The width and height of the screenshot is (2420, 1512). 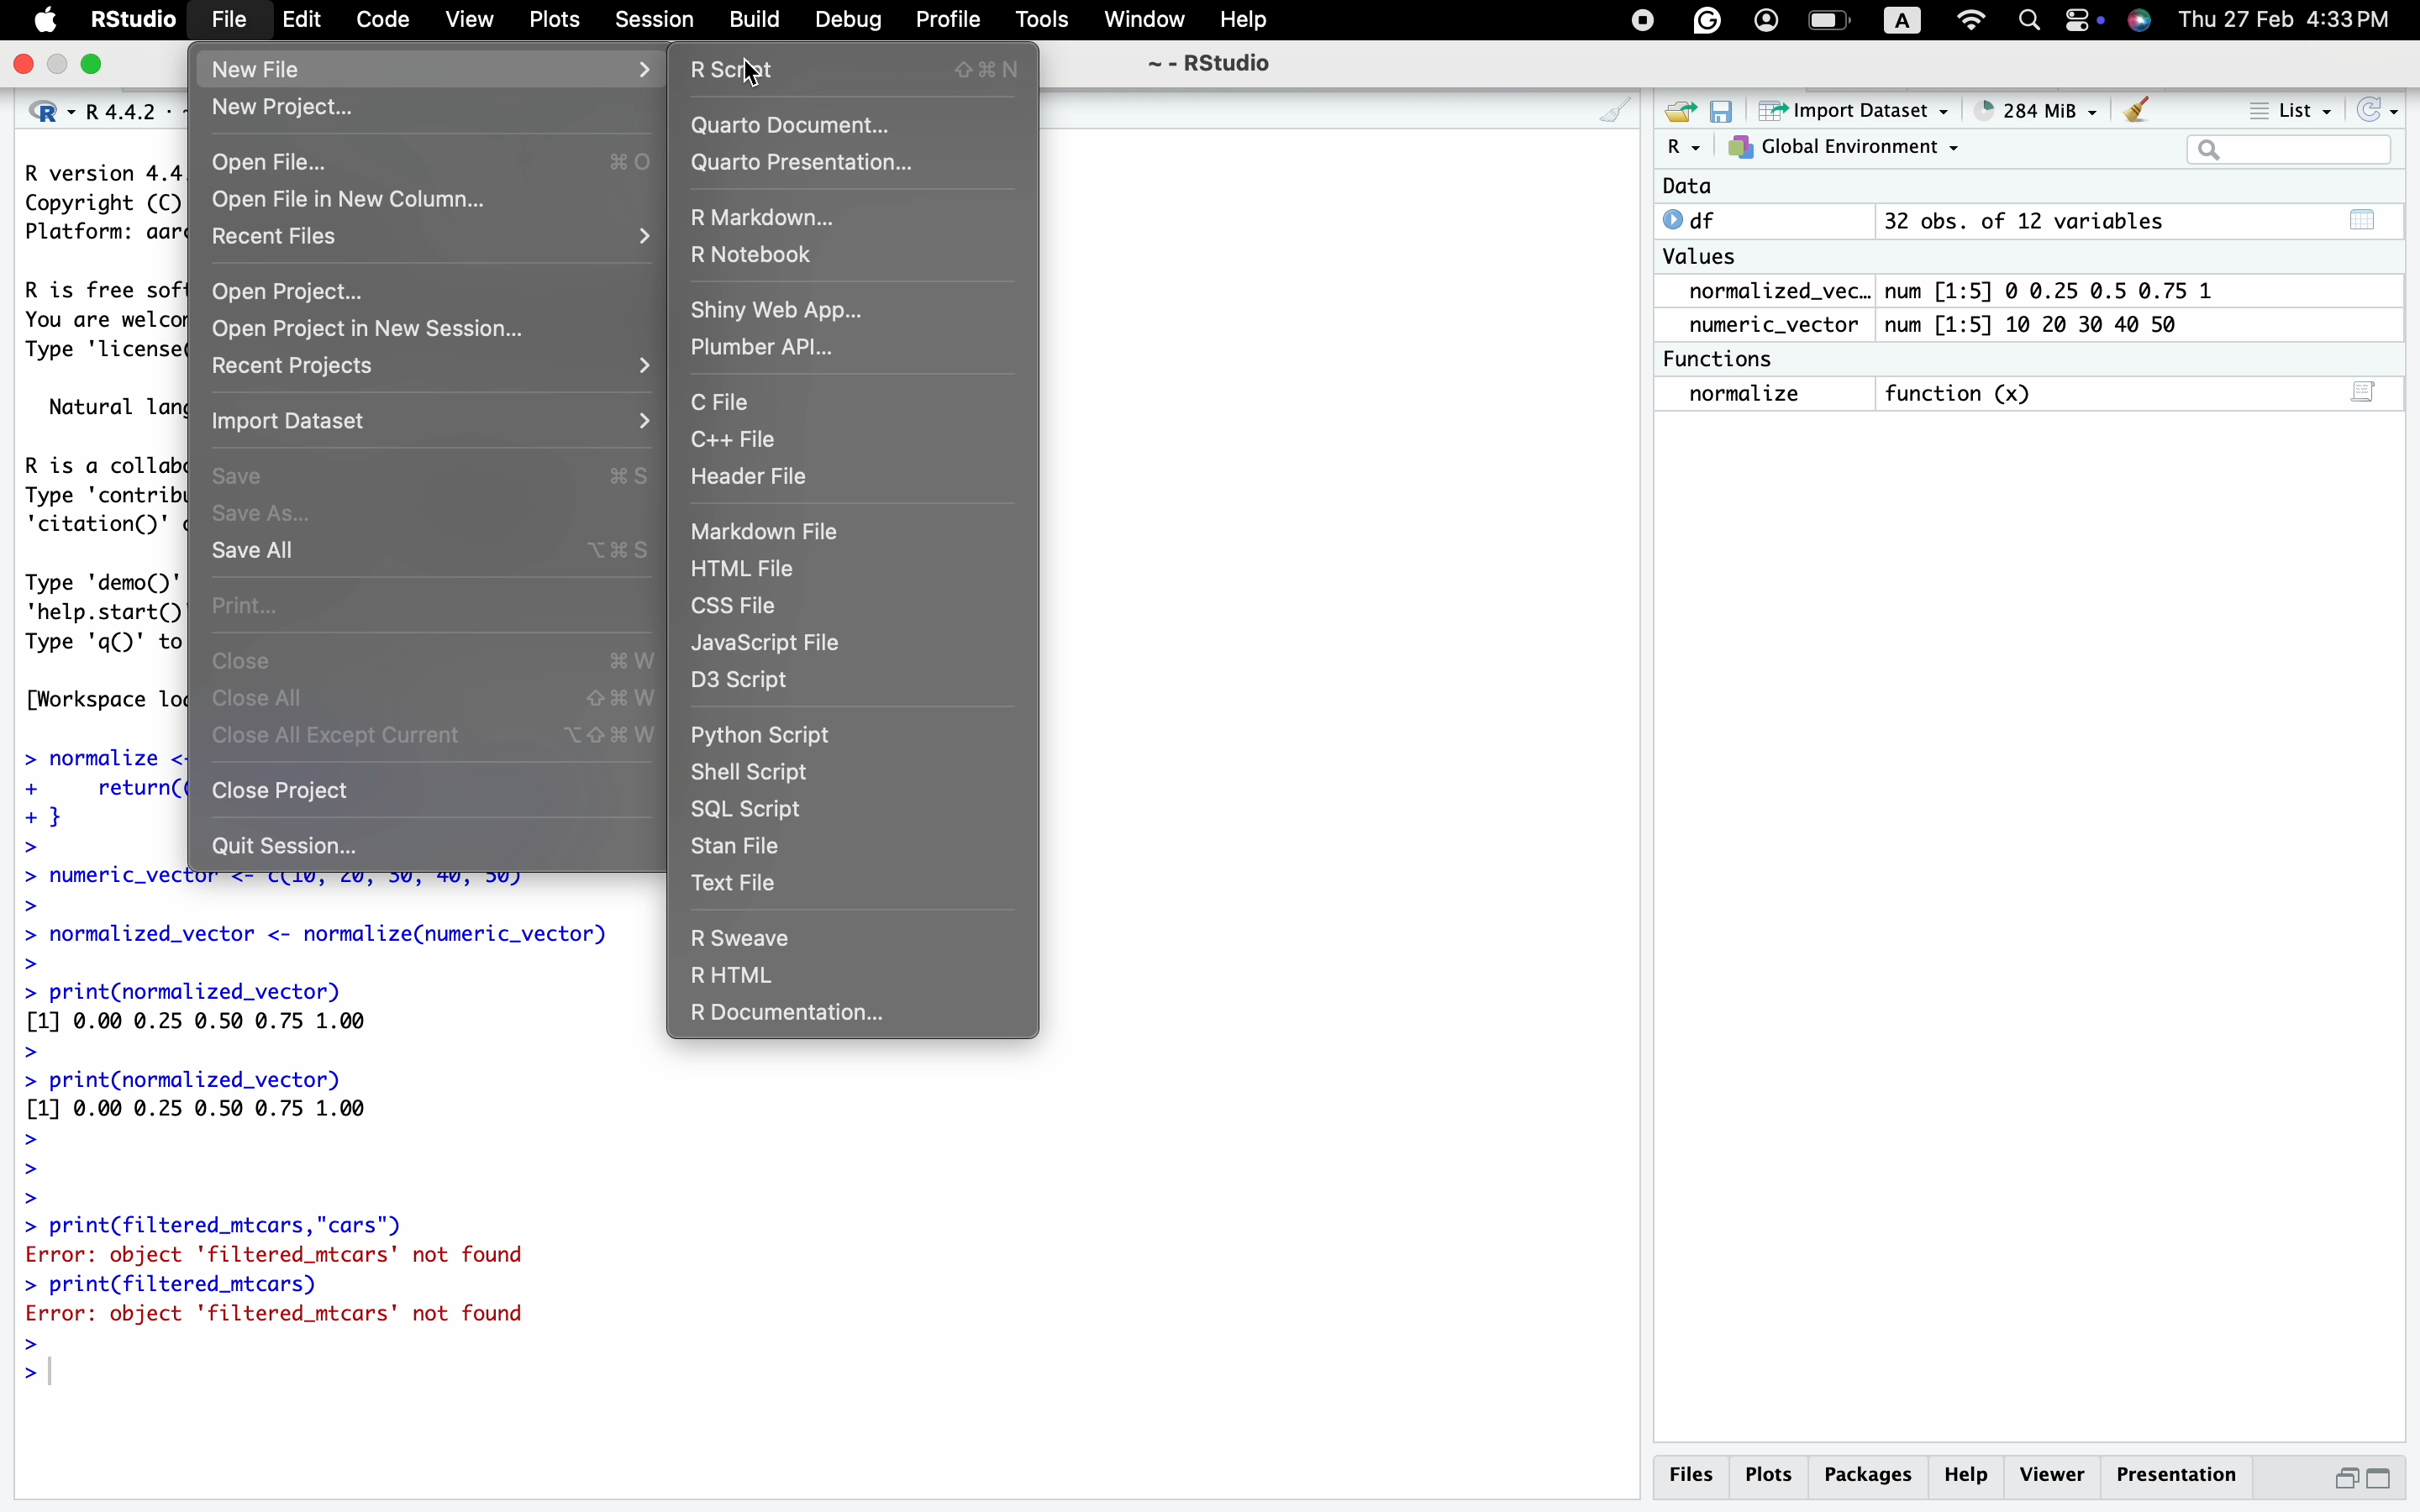 What do you see at coordinates (1142, 21) in the screenshot?
I see `Window` at bounding box center [1142, 21].